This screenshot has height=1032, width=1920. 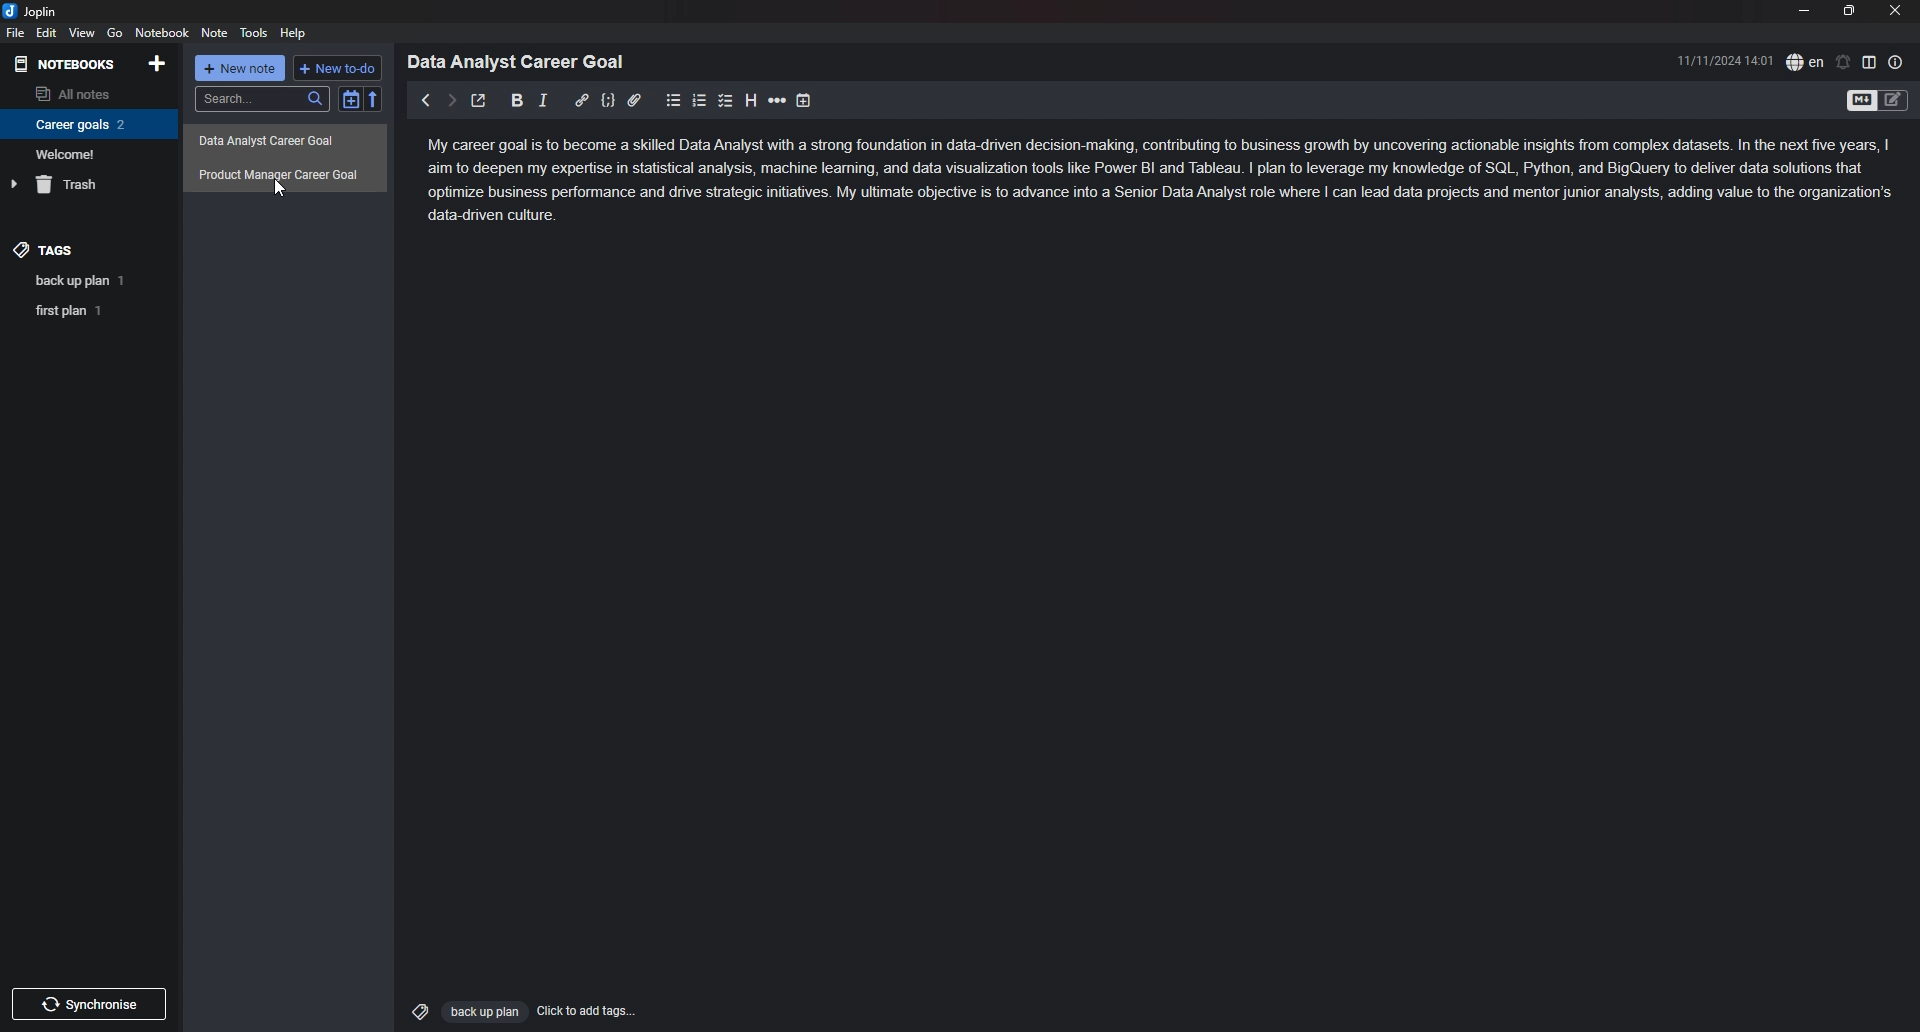 What do you see at coordinates (543, 101) in the screenshot?
I see `italic` at bounding box center [543, 101].